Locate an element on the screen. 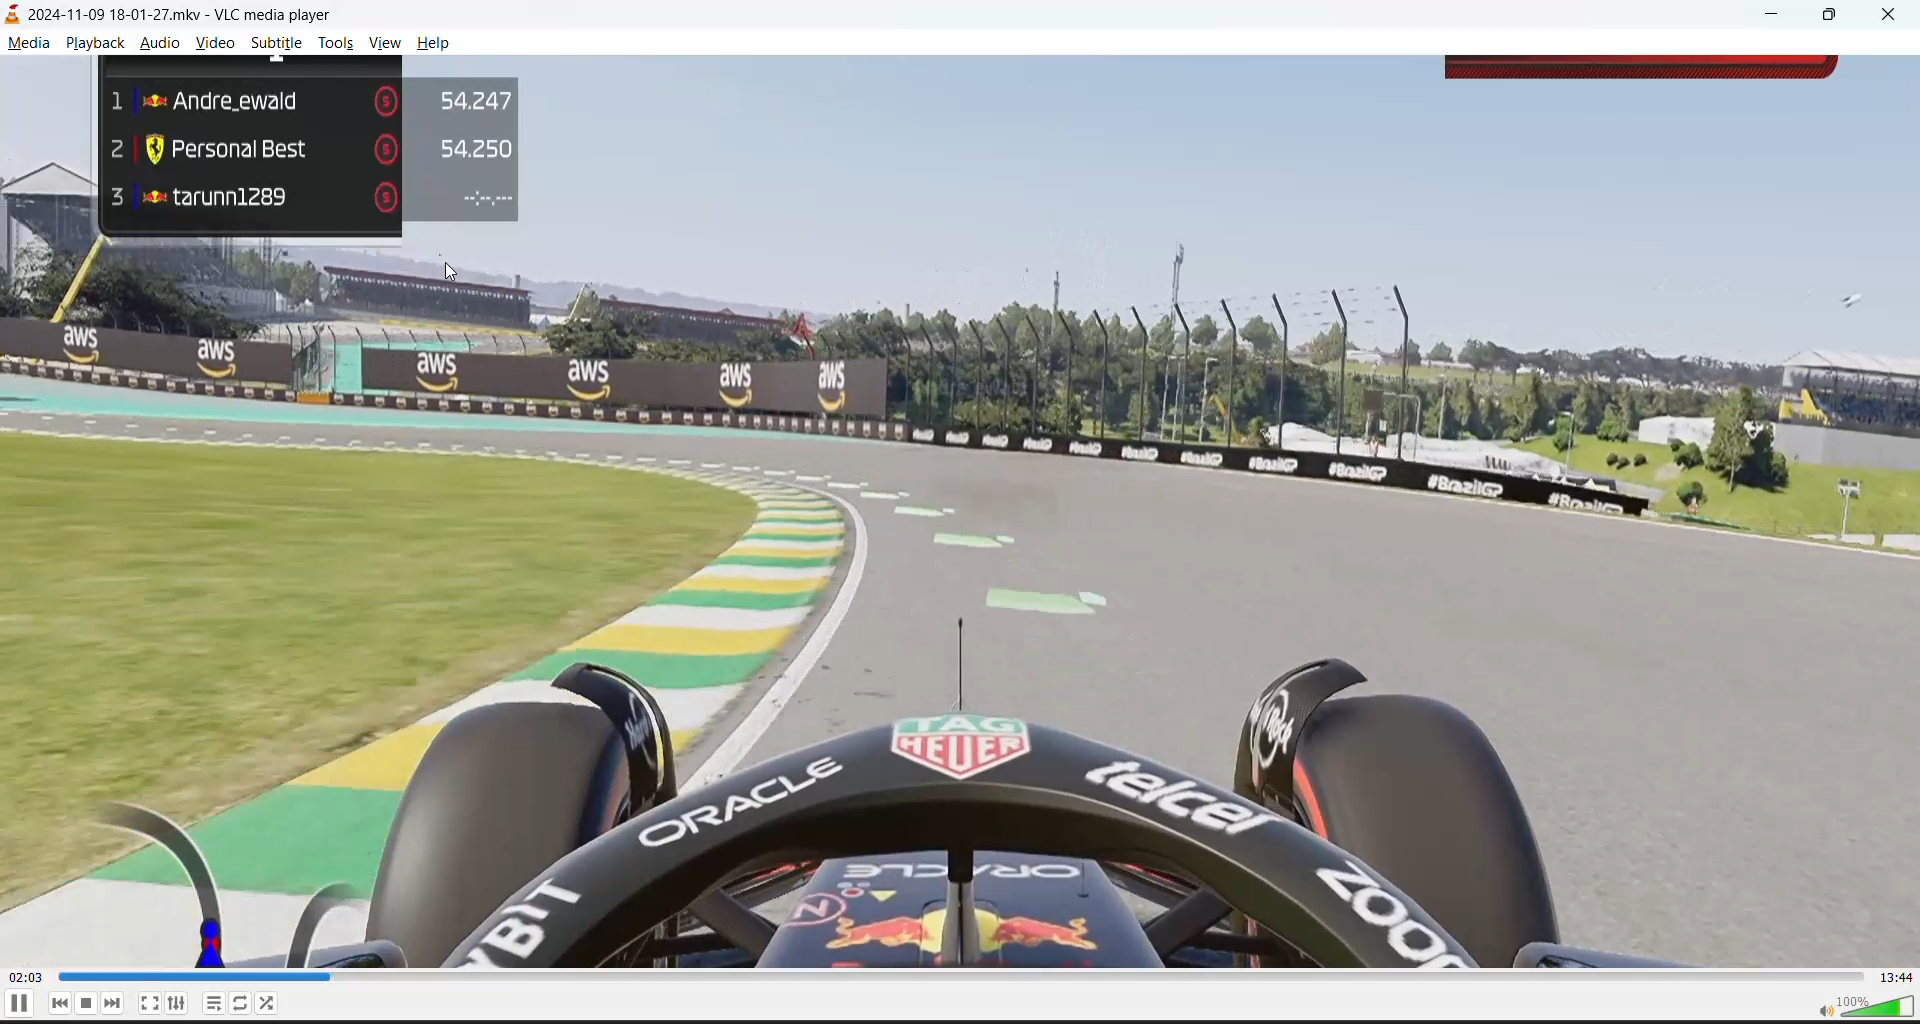  maximize is located at coordinates (1834, 16).